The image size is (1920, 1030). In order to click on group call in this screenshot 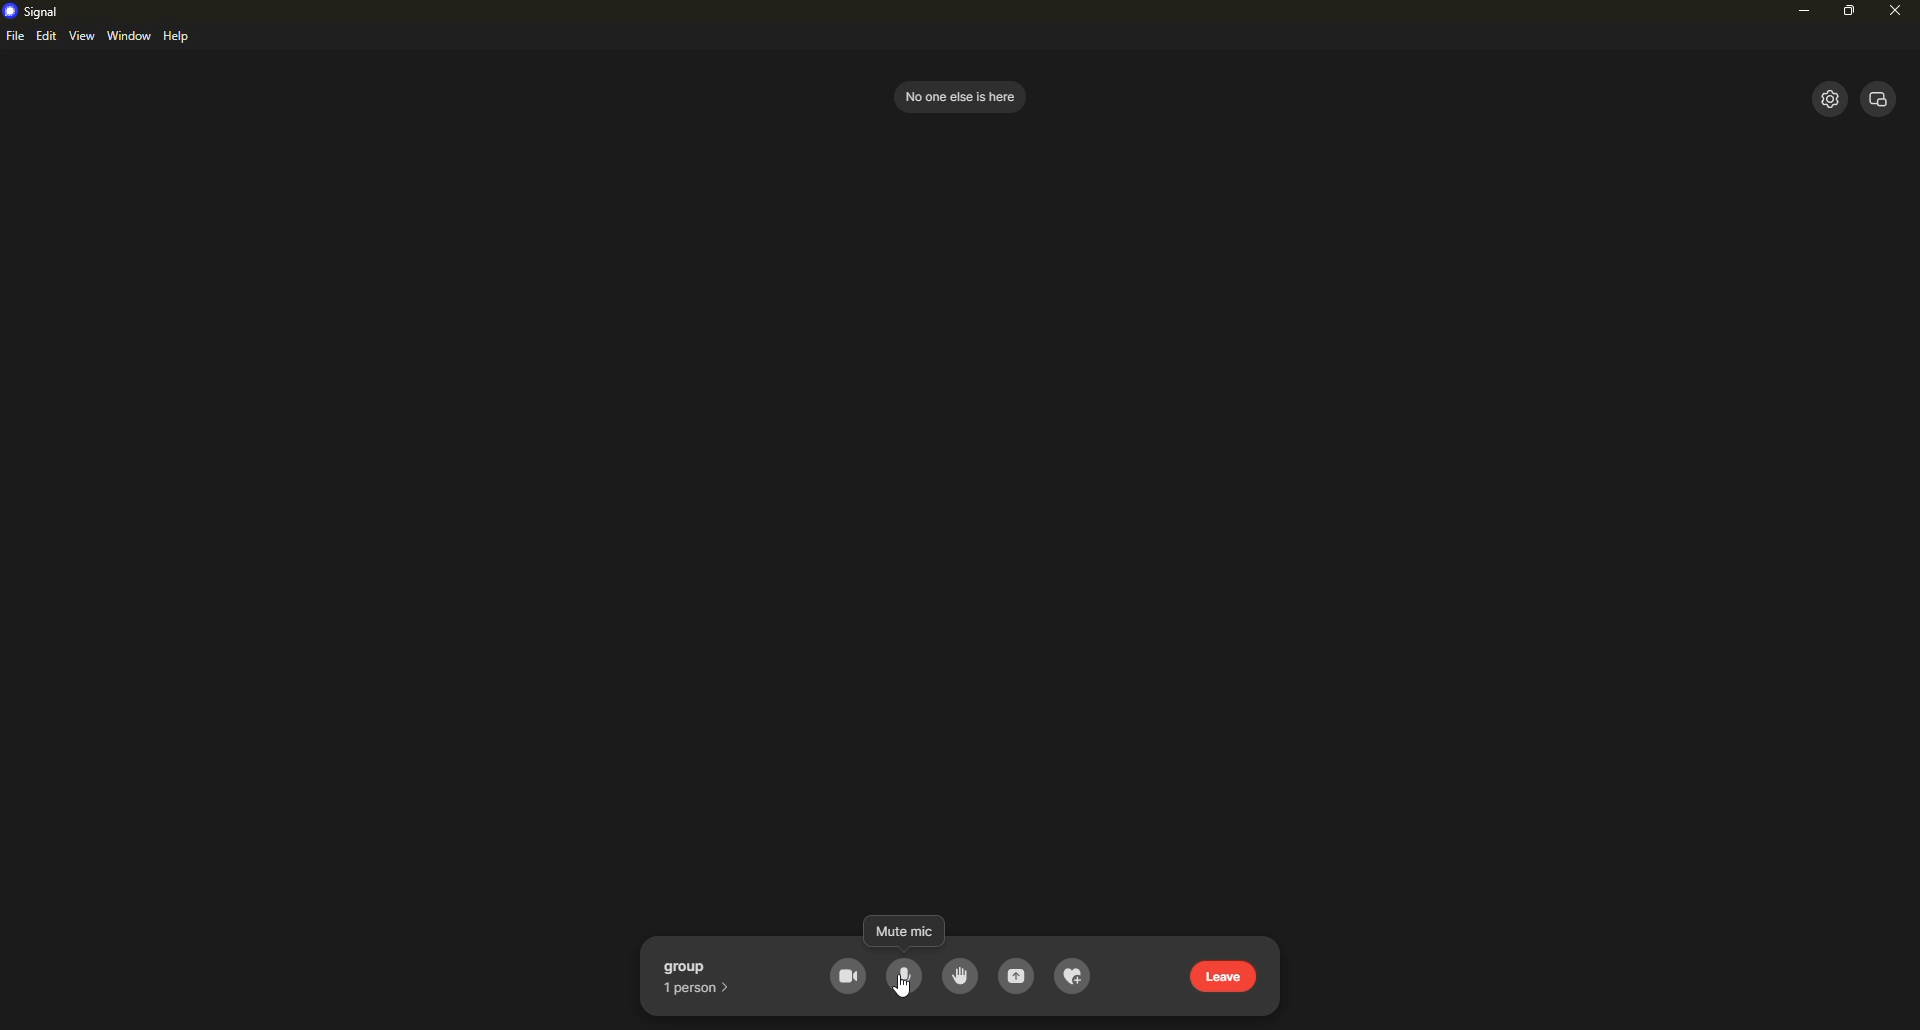, I will do `click(702, 965)`.